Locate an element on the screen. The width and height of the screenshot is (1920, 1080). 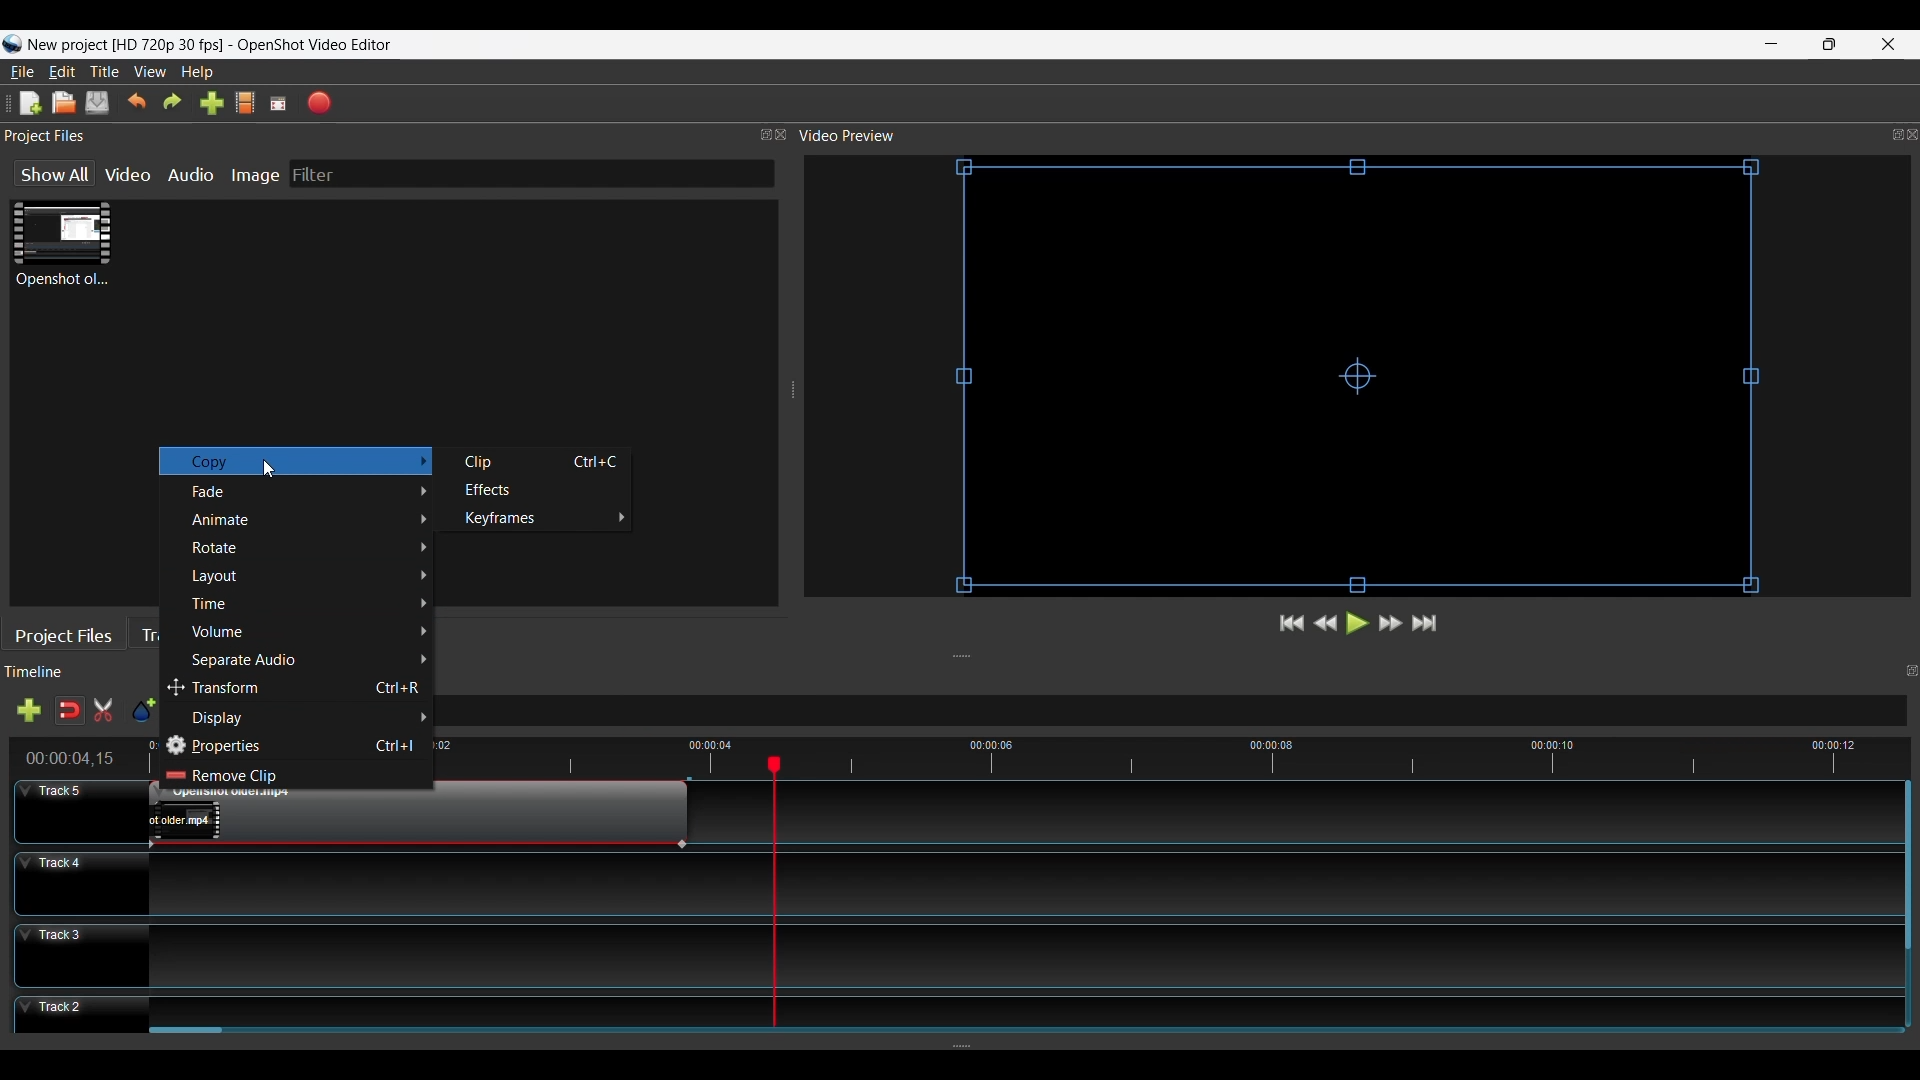
Track Header is located at coordinates (81, 954).